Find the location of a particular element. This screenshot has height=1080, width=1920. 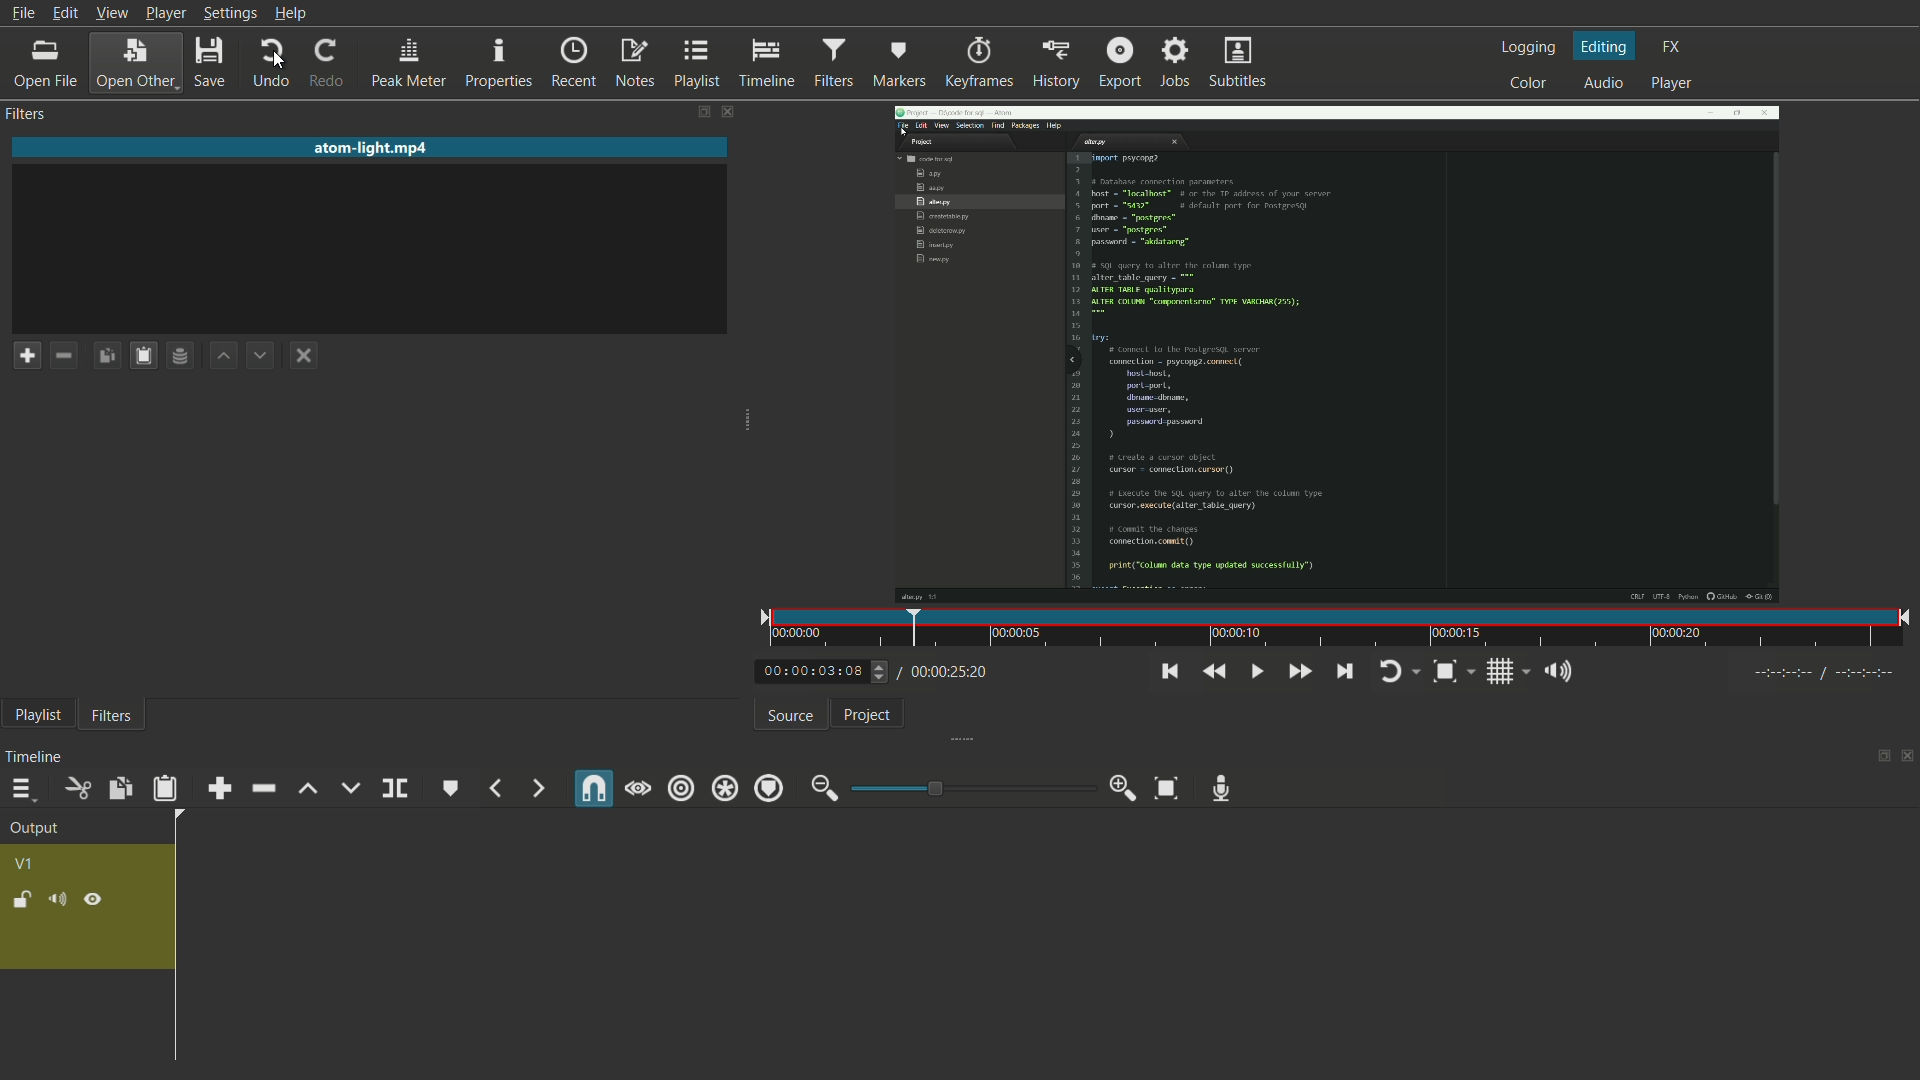

lift is located at coordinates (306, 789).